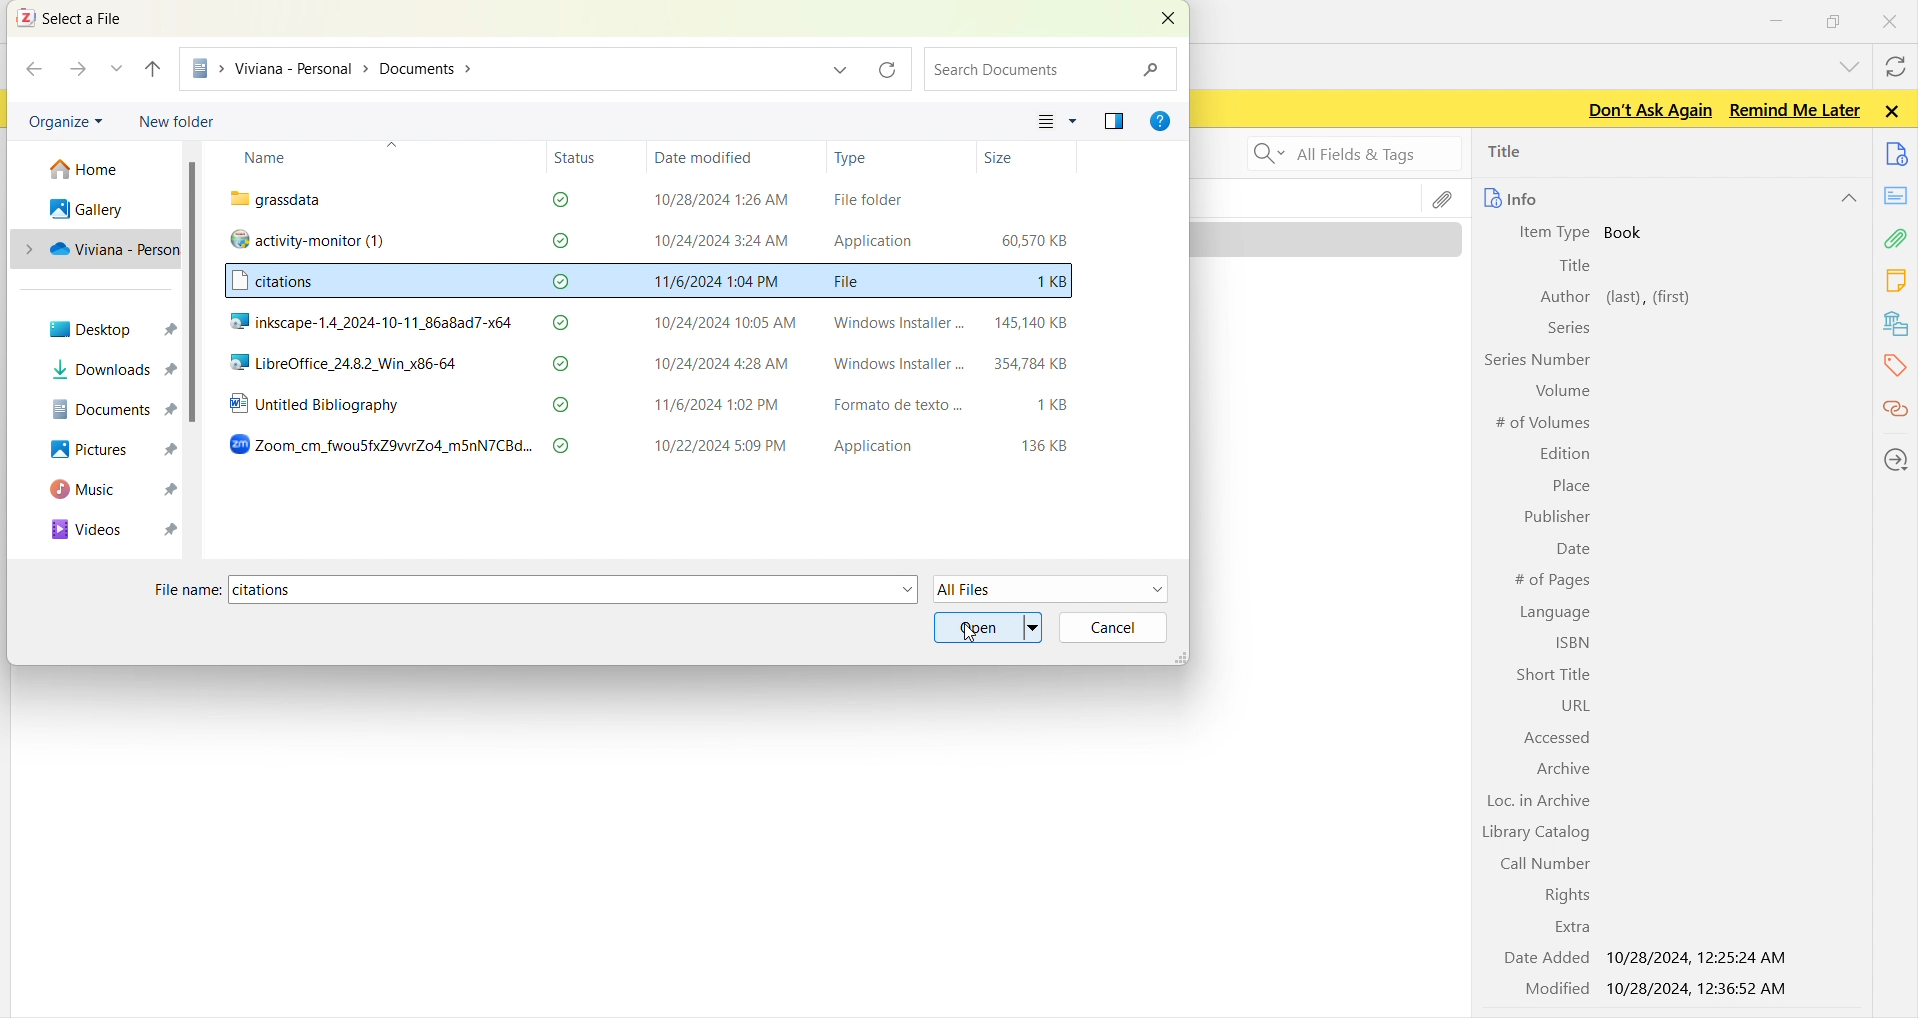 This screenshot has width=1918, height=1018. What do you see at coordinates (1899, 154) in the screenshot?
I see `documents` at bounding box center [1899, 154].